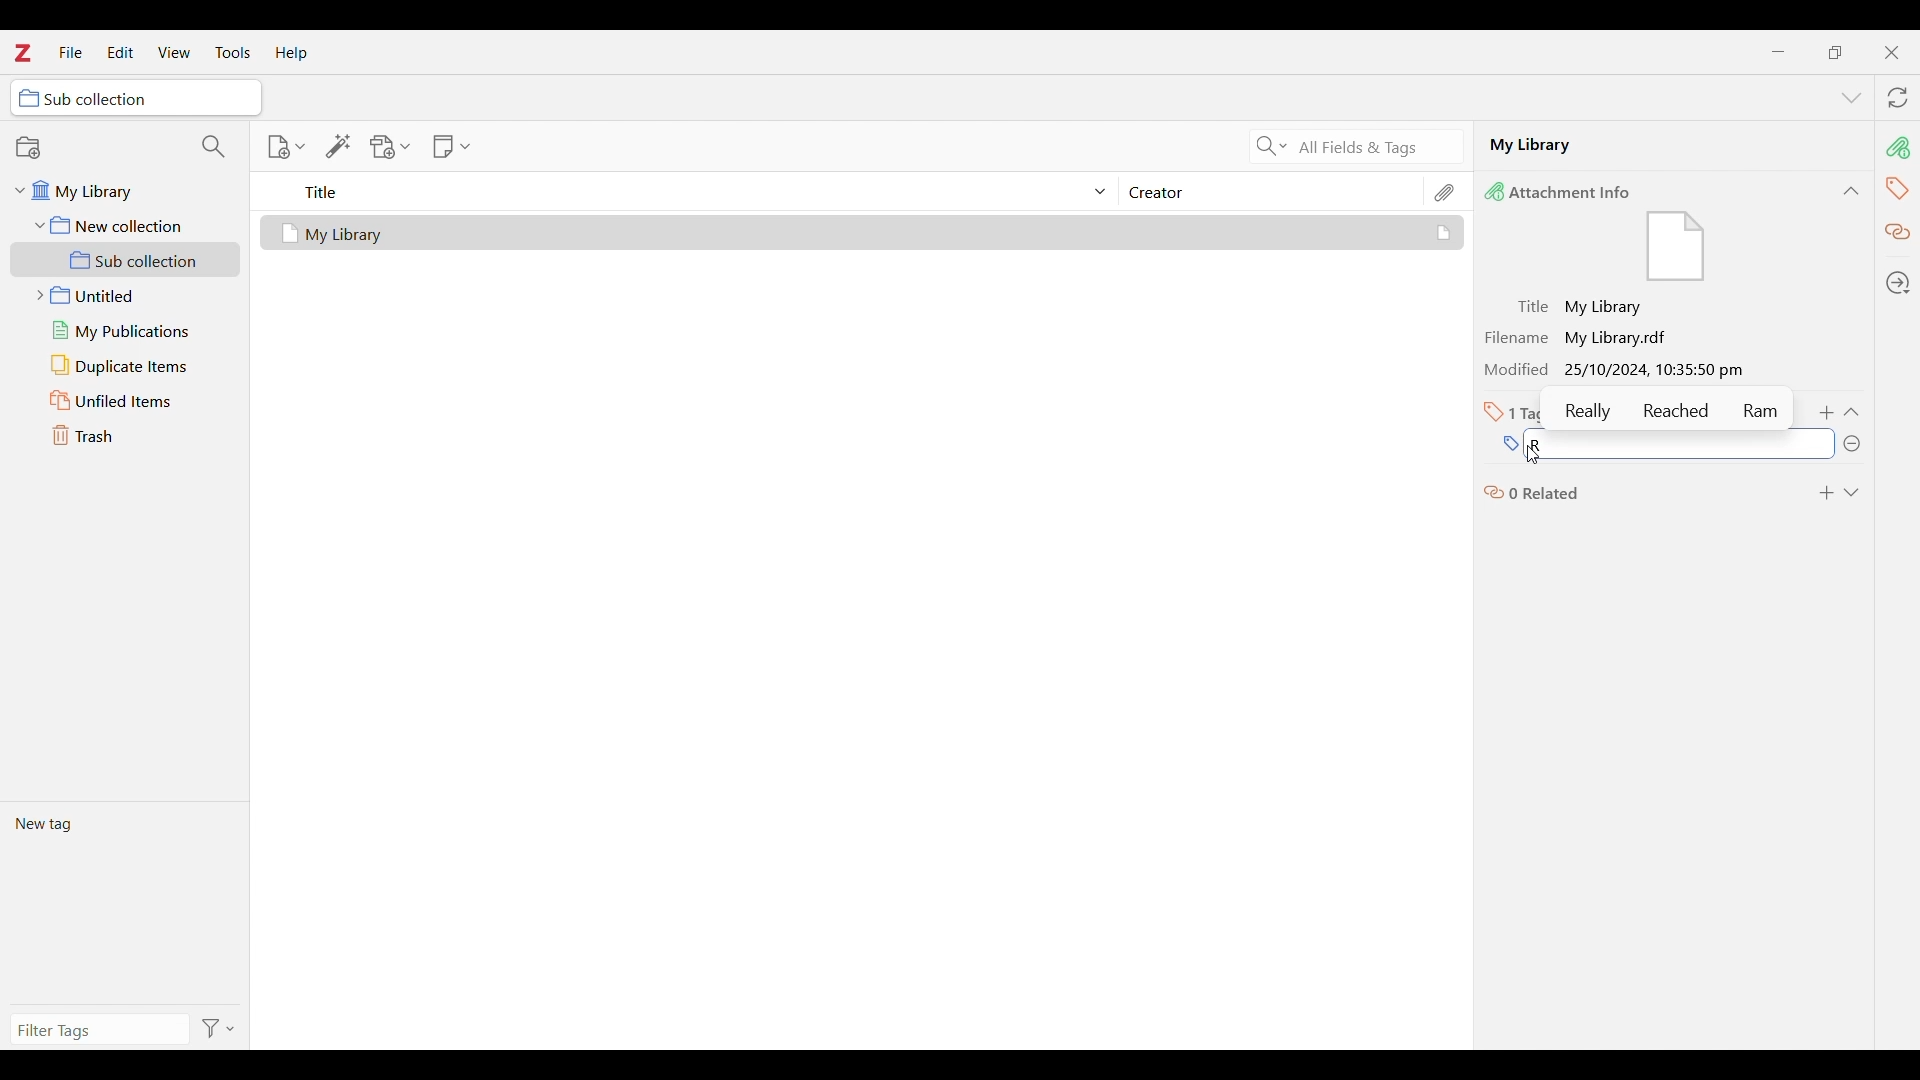  I want to click on Edit menu, so click(120, 52).